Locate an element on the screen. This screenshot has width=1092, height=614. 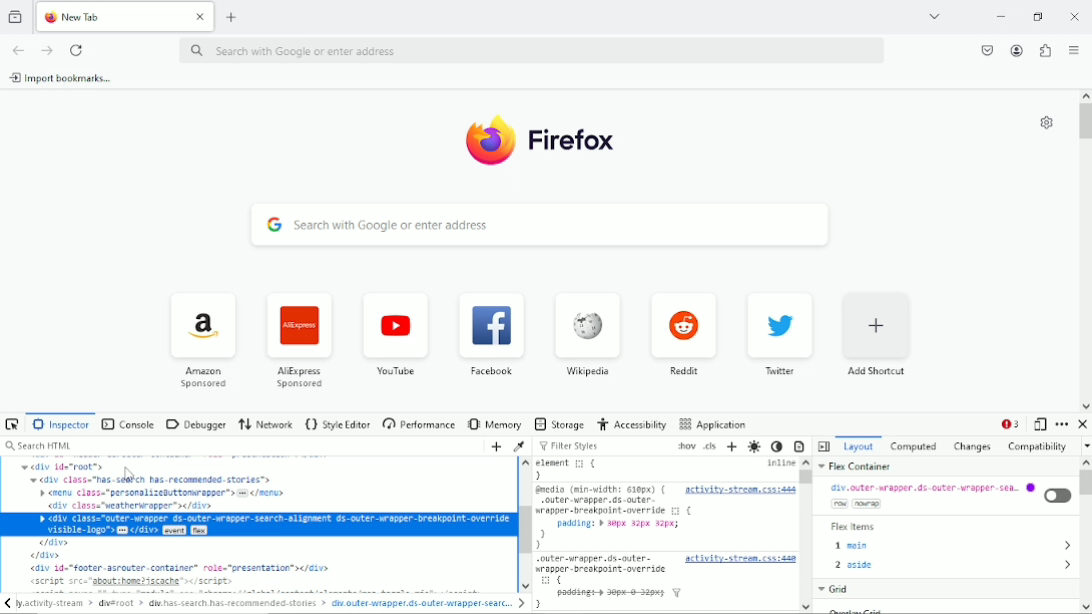
New tab is located at coordinates (232, 18).